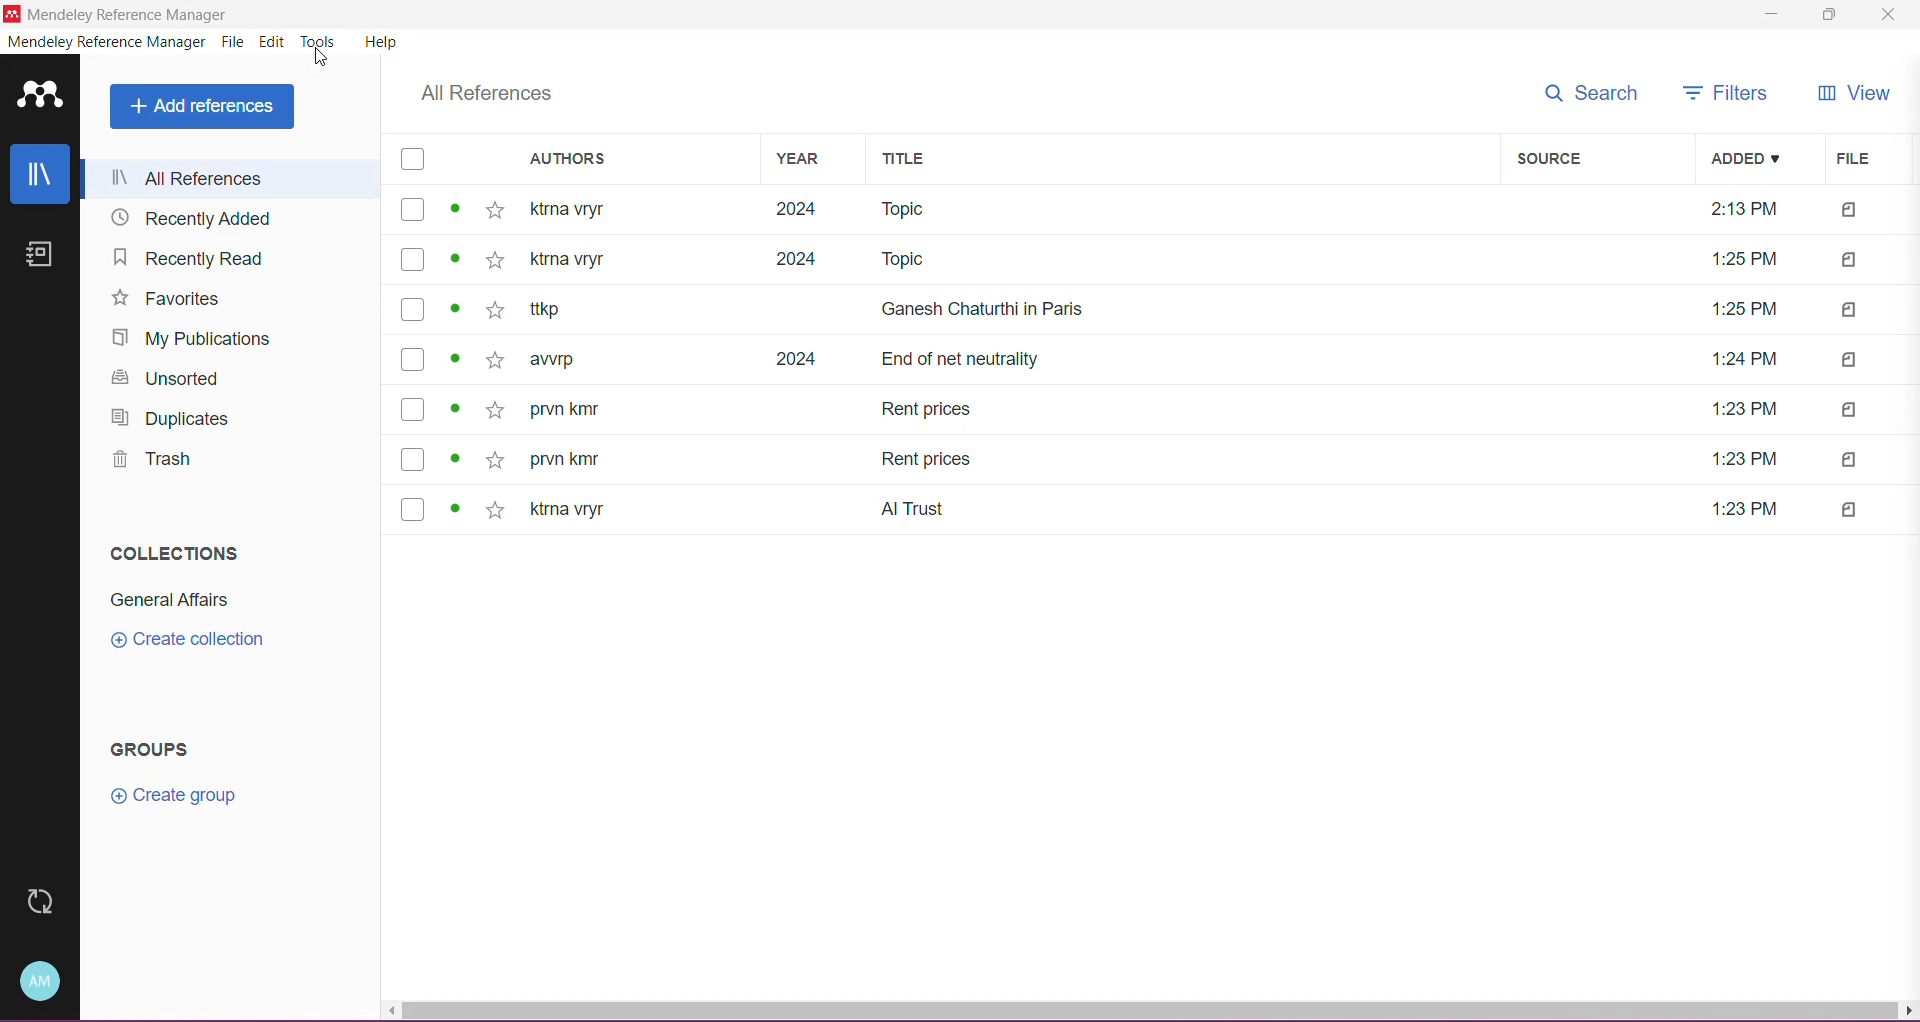 The width and height of the screenshot is (1920, 1022). What do you see at coordinates (454, 359) in the screenshot?
I see `read` at bounding box center [454, 359].